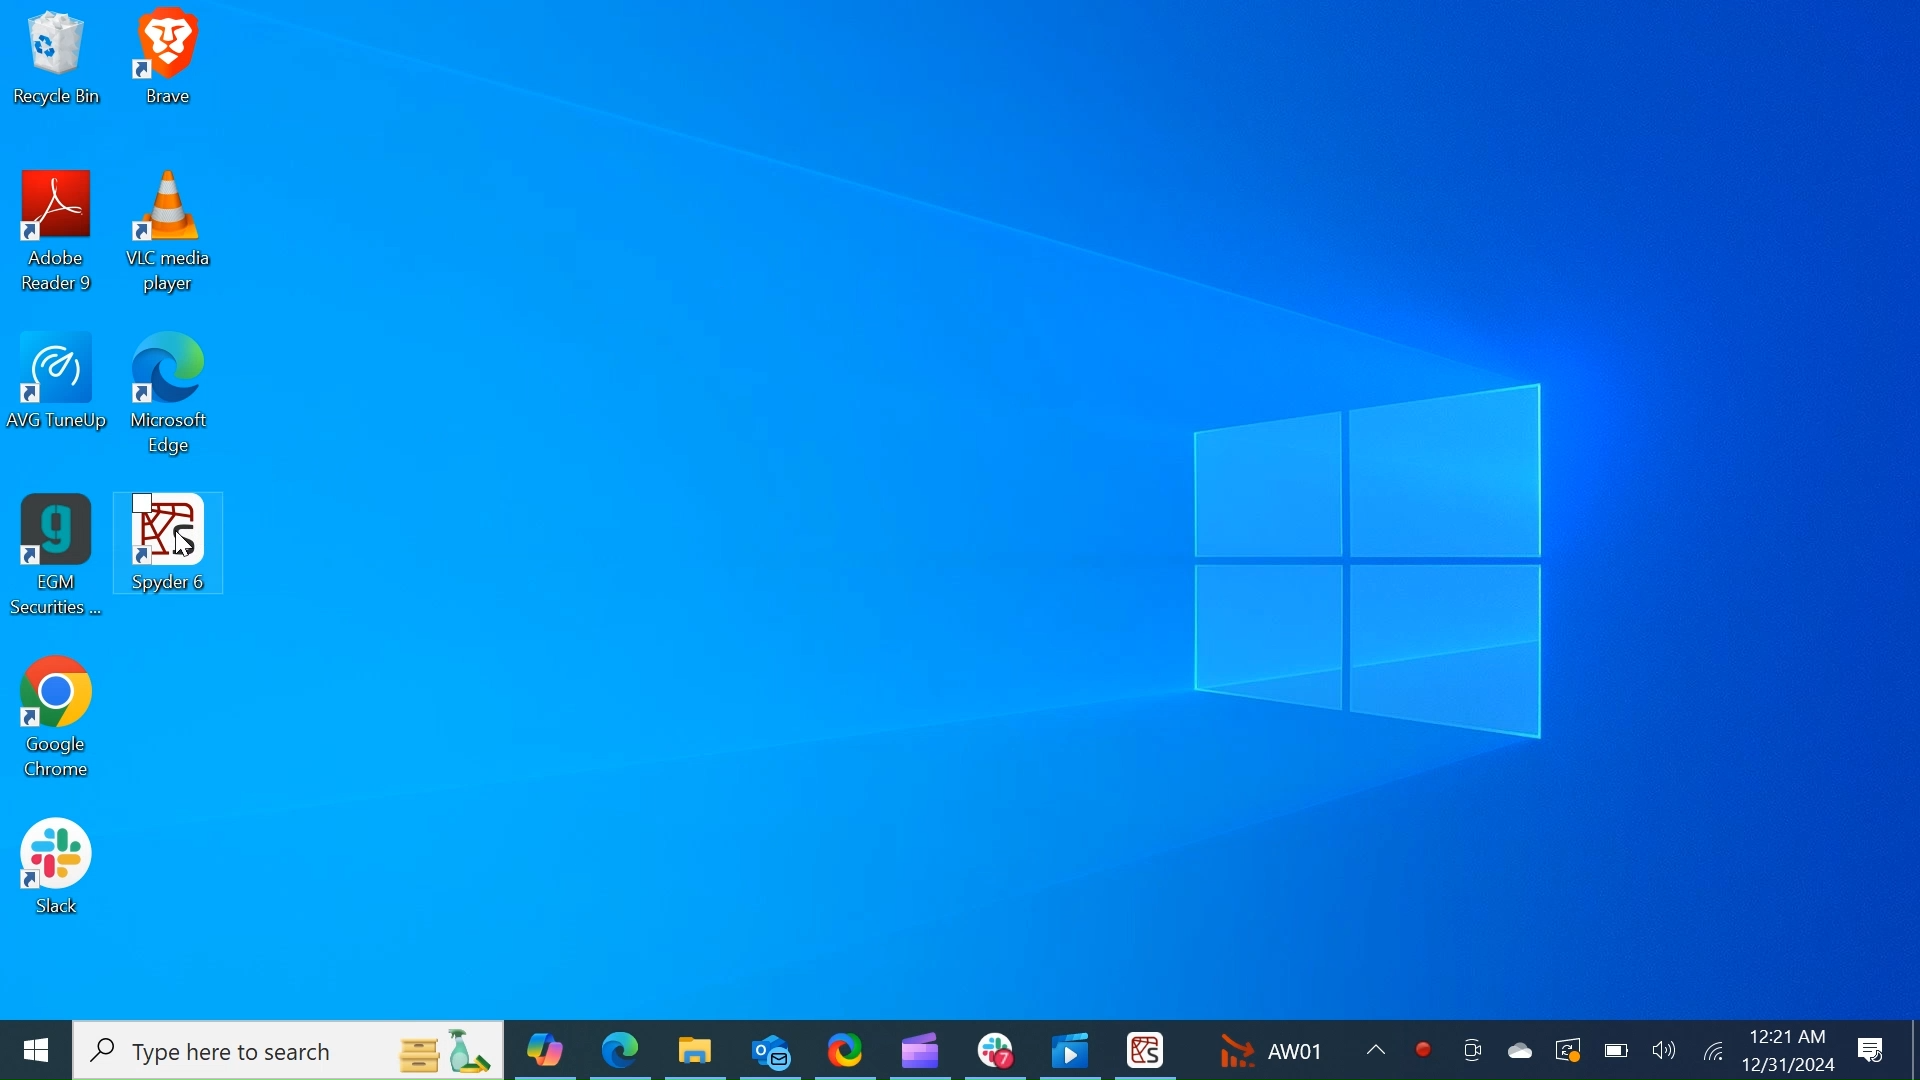 This screenshot has height=1080, width=1920. Describe the element at coordinates (848, 1049) in the screenshot. I see `ShareX Desktop Icon` at that location.